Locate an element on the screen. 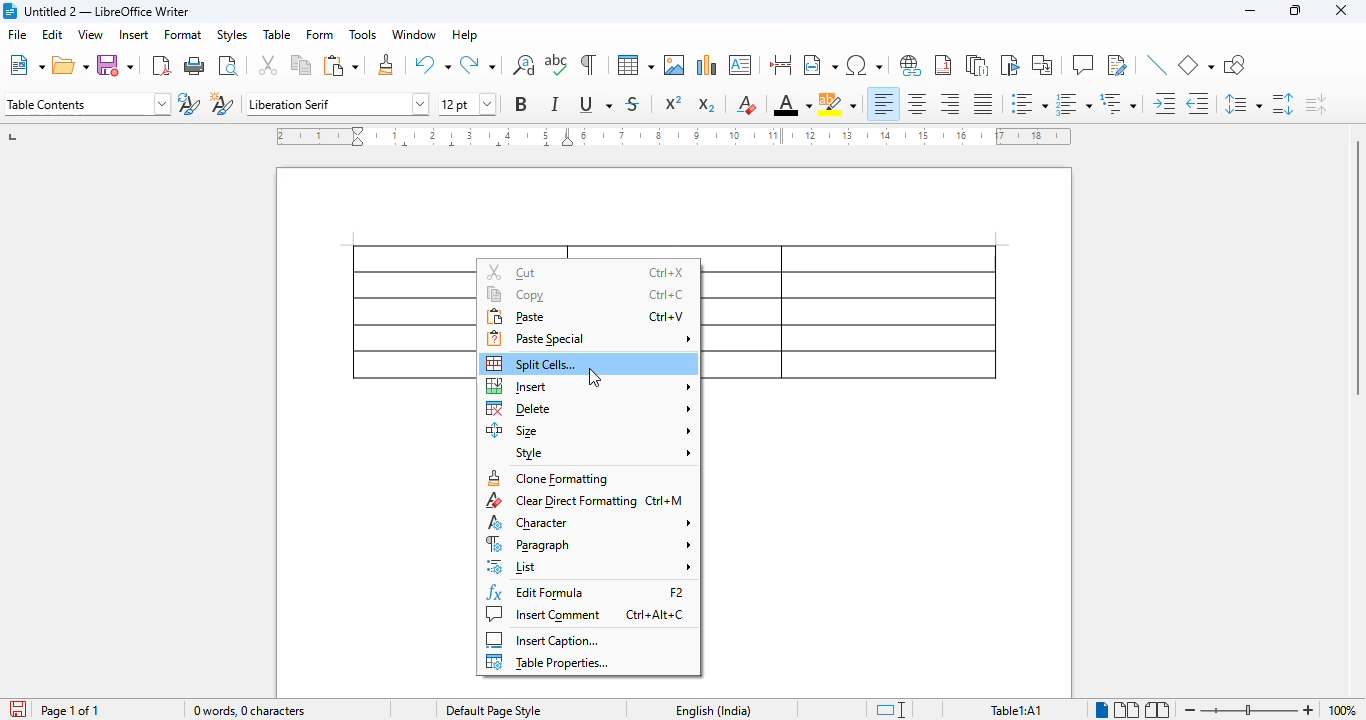 Image resolution: width=1366 pixels, height=720 pixels. insert image is located at coordinates (674, 65).